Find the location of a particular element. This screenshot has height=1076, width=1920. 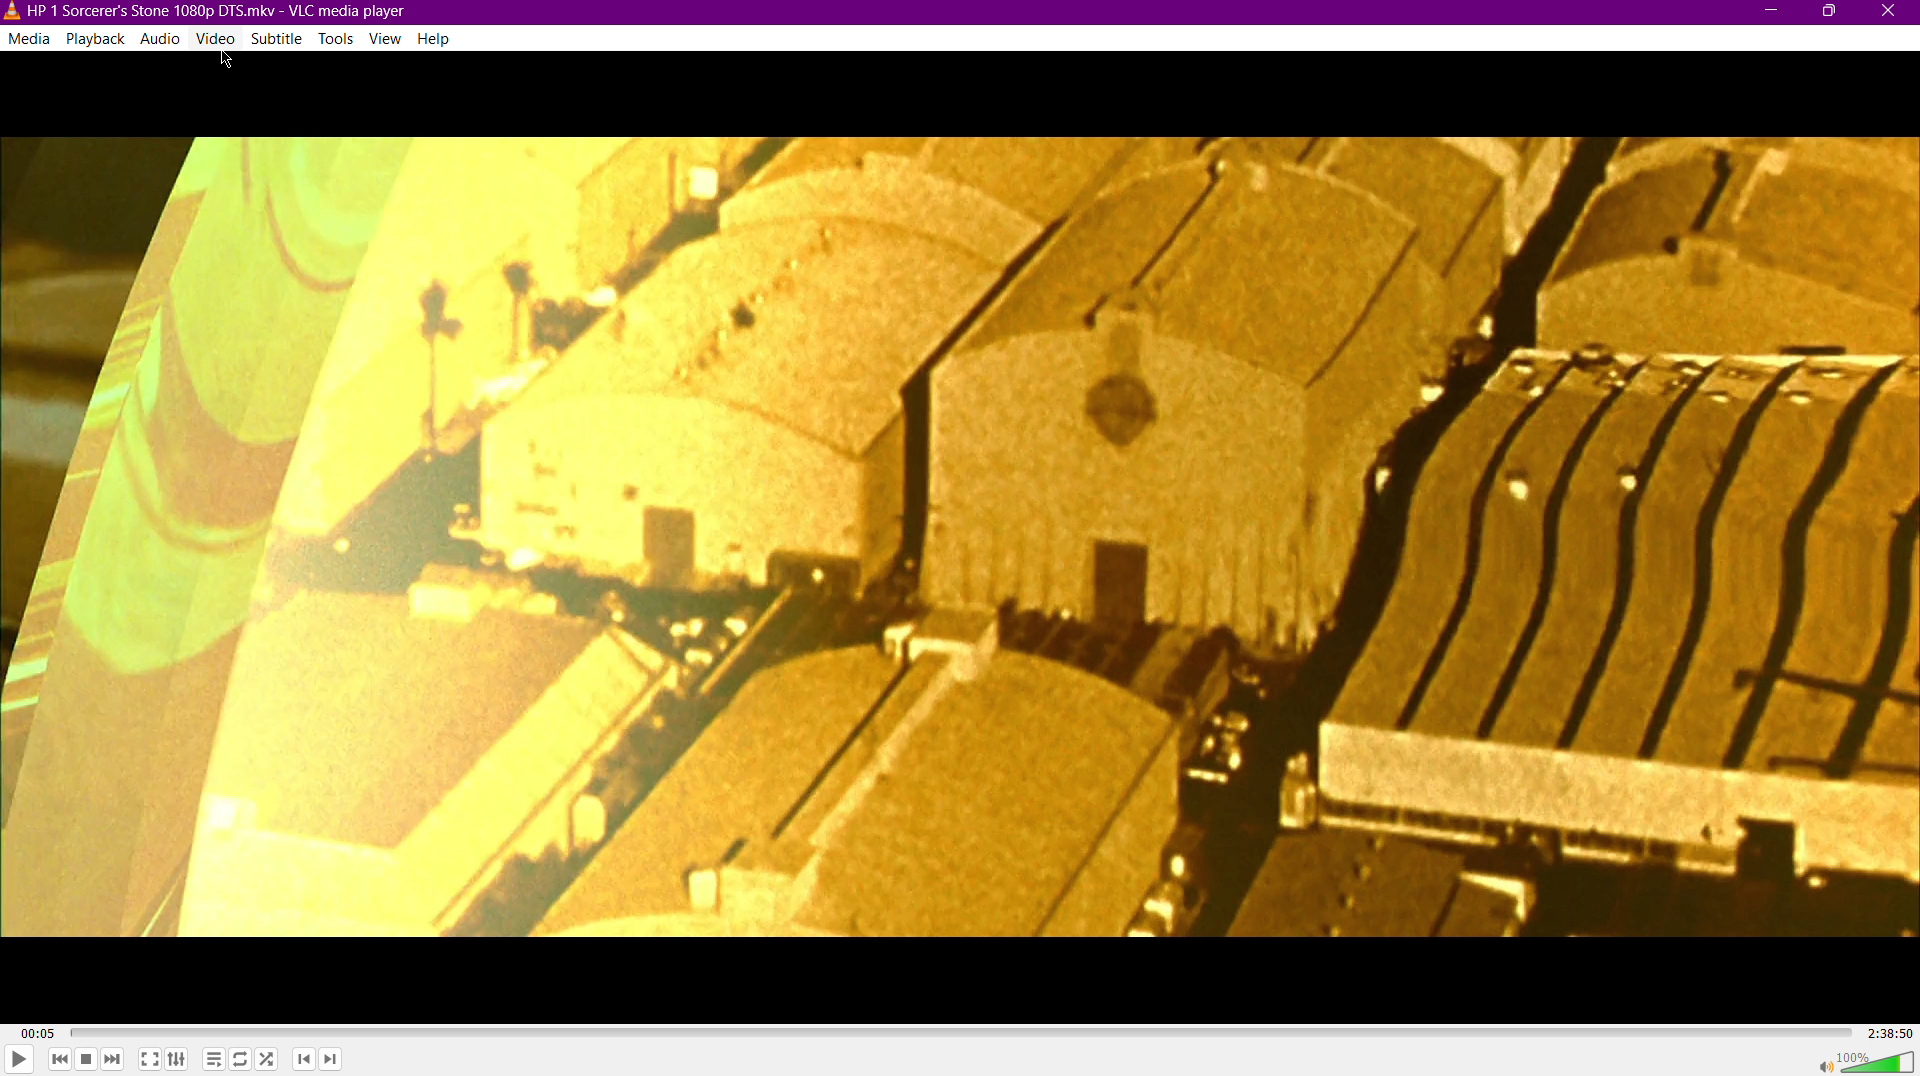

00:05 is located at coordinates (36, 1031).